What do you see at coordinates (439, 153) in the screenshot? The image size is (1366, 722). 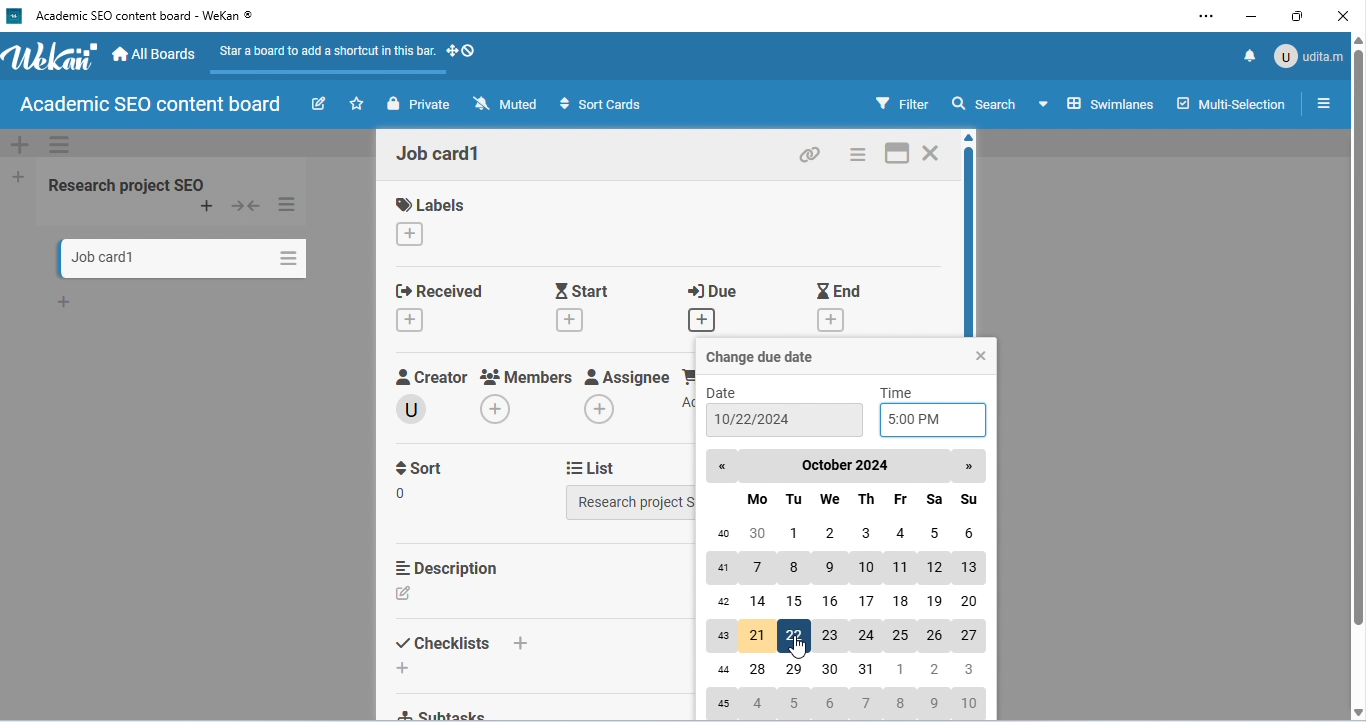 I see `card name` at bounding box center [439, 153].